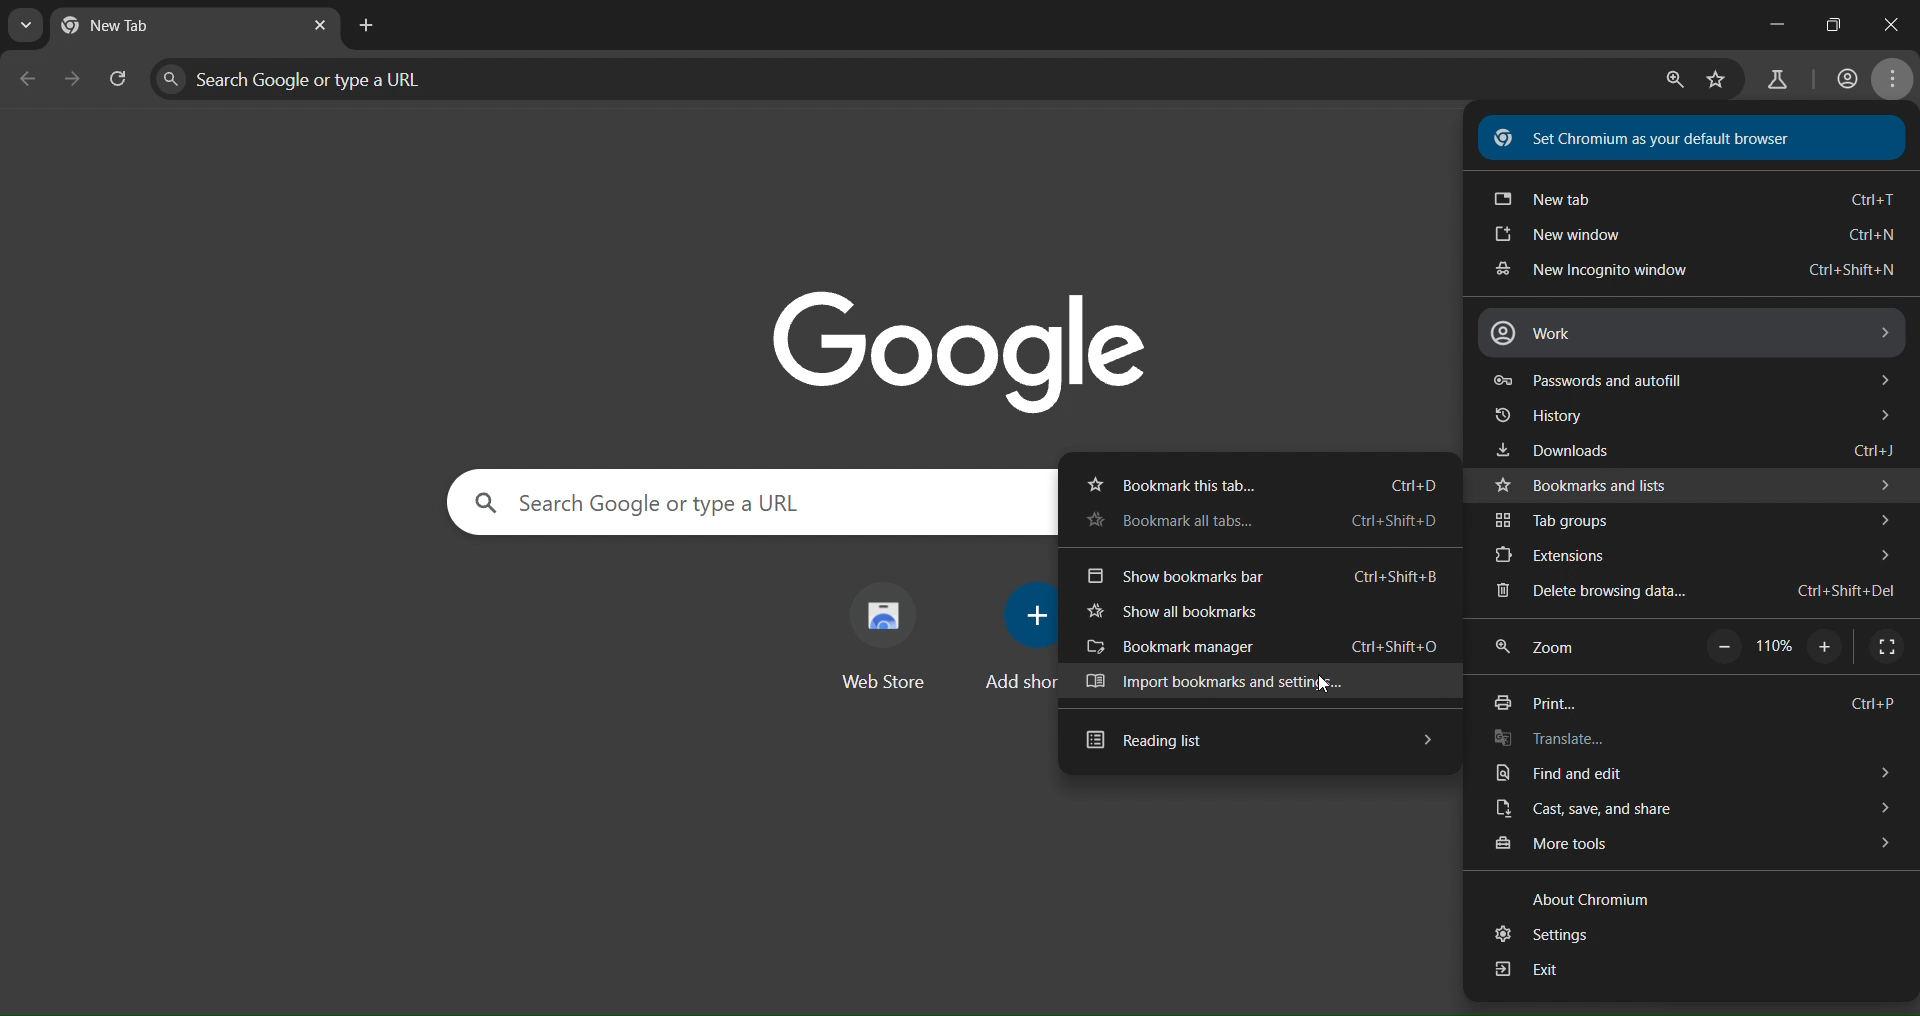  What do you see at coordinates (1541, 650) in the screenshot?
I see `zoom ` at bounding box center [1541, 650].